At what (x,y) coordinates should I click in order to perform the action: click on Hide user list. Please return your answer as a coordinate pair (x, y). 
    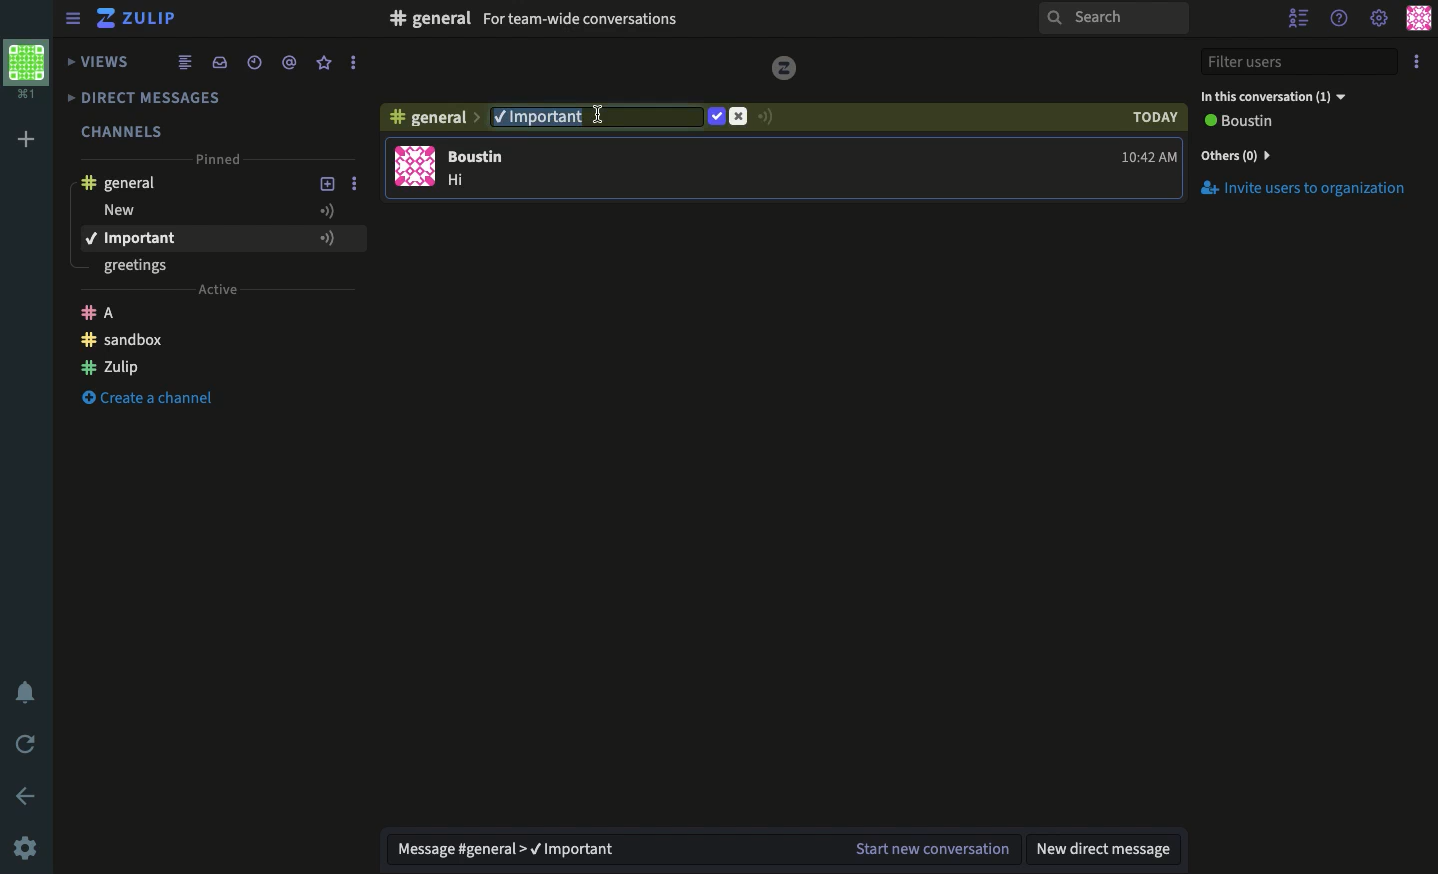
    Looking at the image, I should click on (1298, 18).